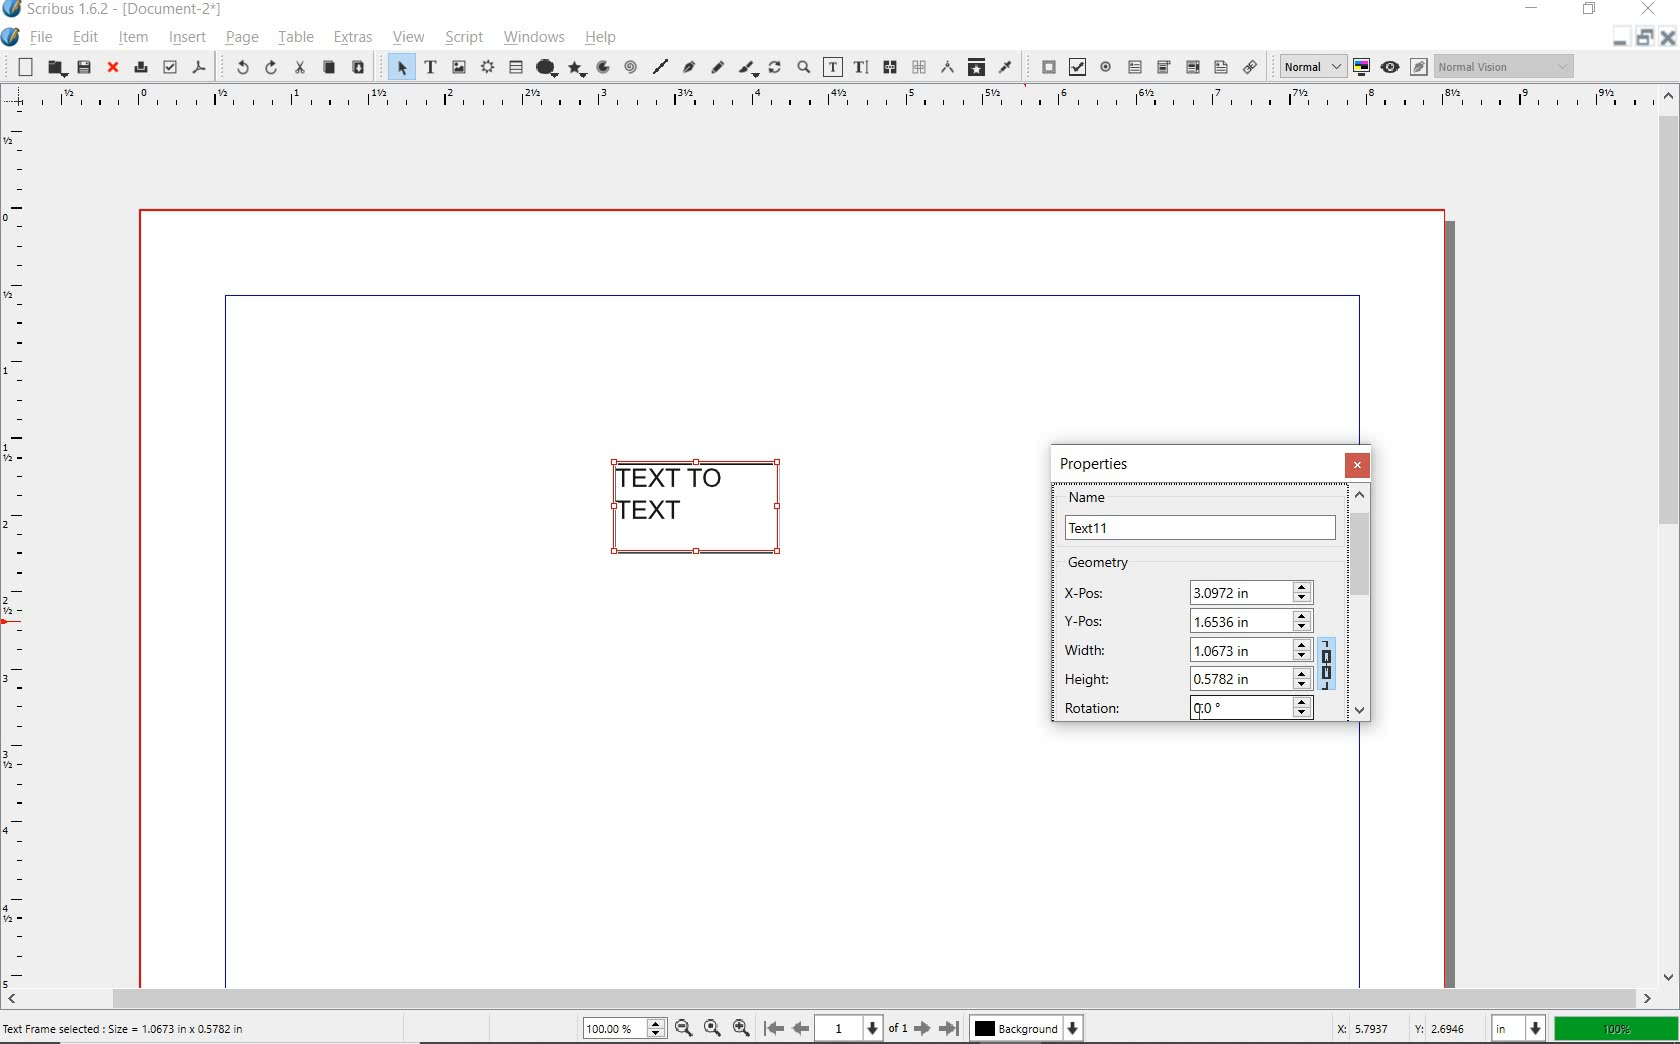 This screenshot has height=1044, width=1680. I want to click on edit, so click(86, 37).